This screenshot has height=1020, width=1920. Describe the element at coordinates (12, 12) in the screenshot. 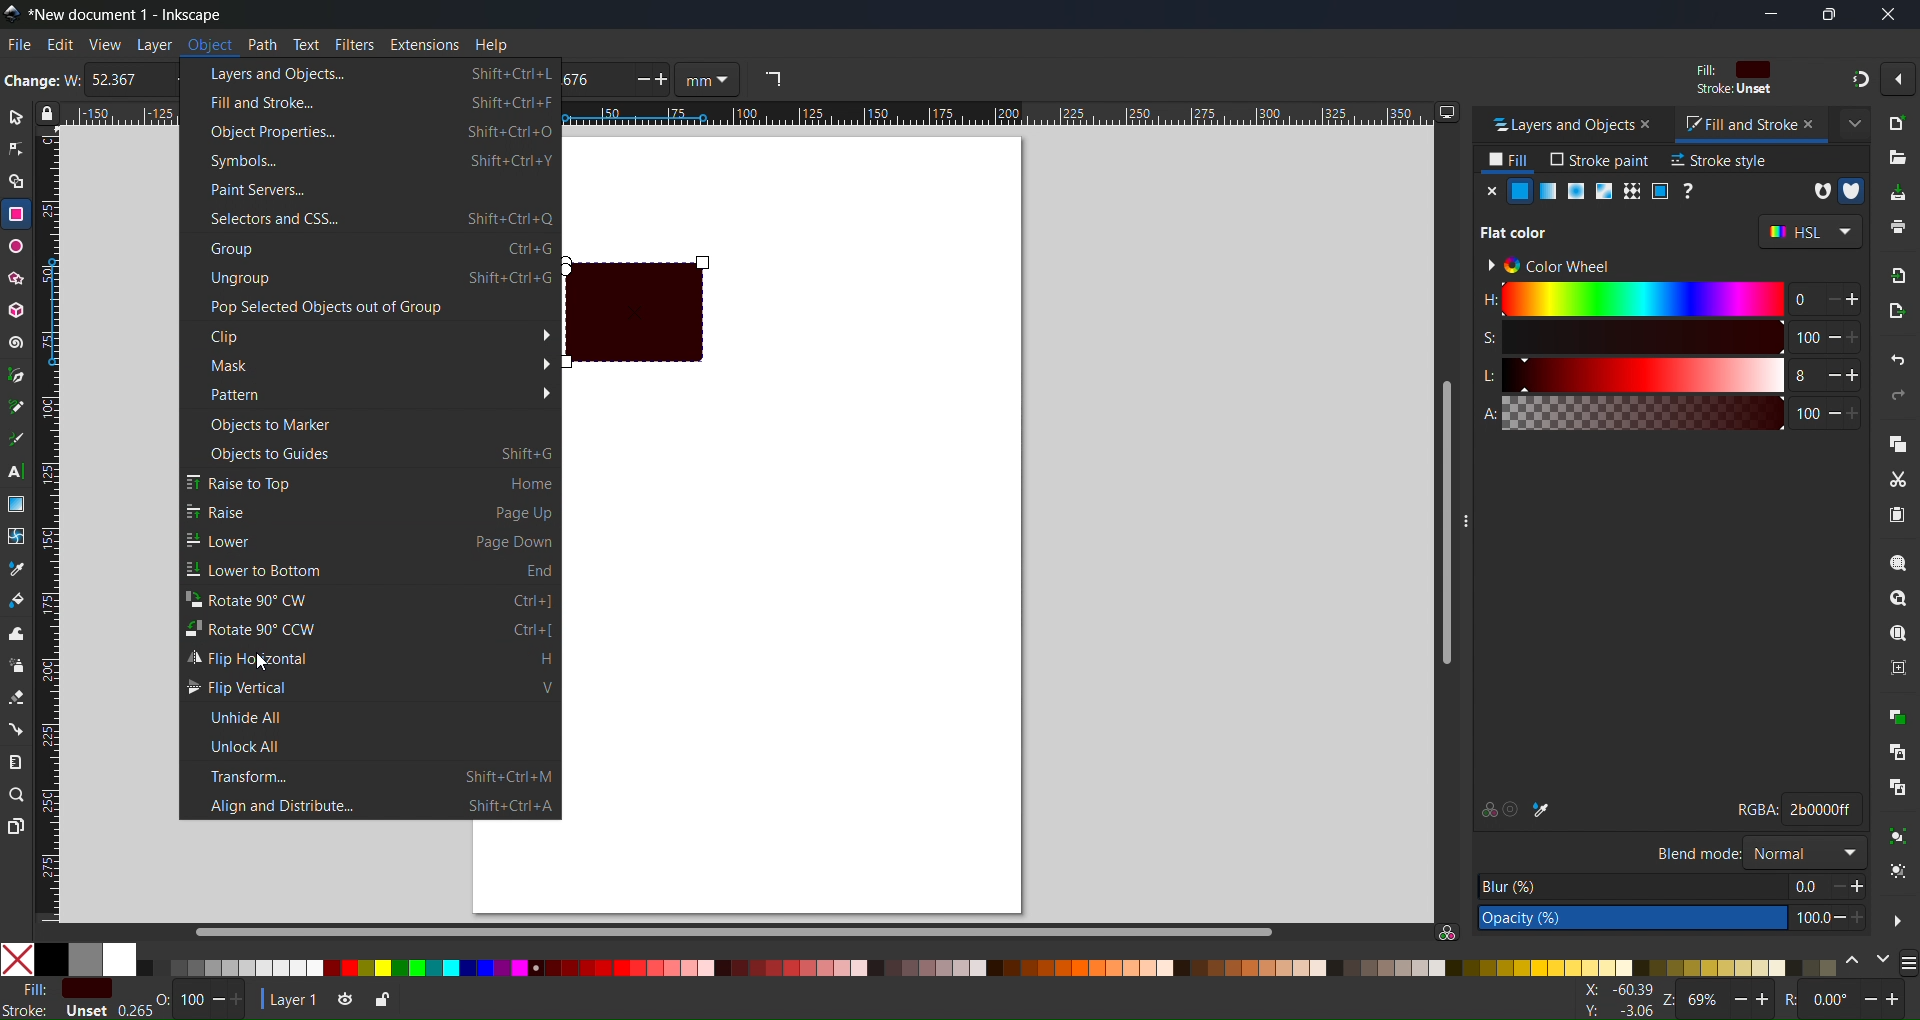

I see `inspace Logo` at that location.